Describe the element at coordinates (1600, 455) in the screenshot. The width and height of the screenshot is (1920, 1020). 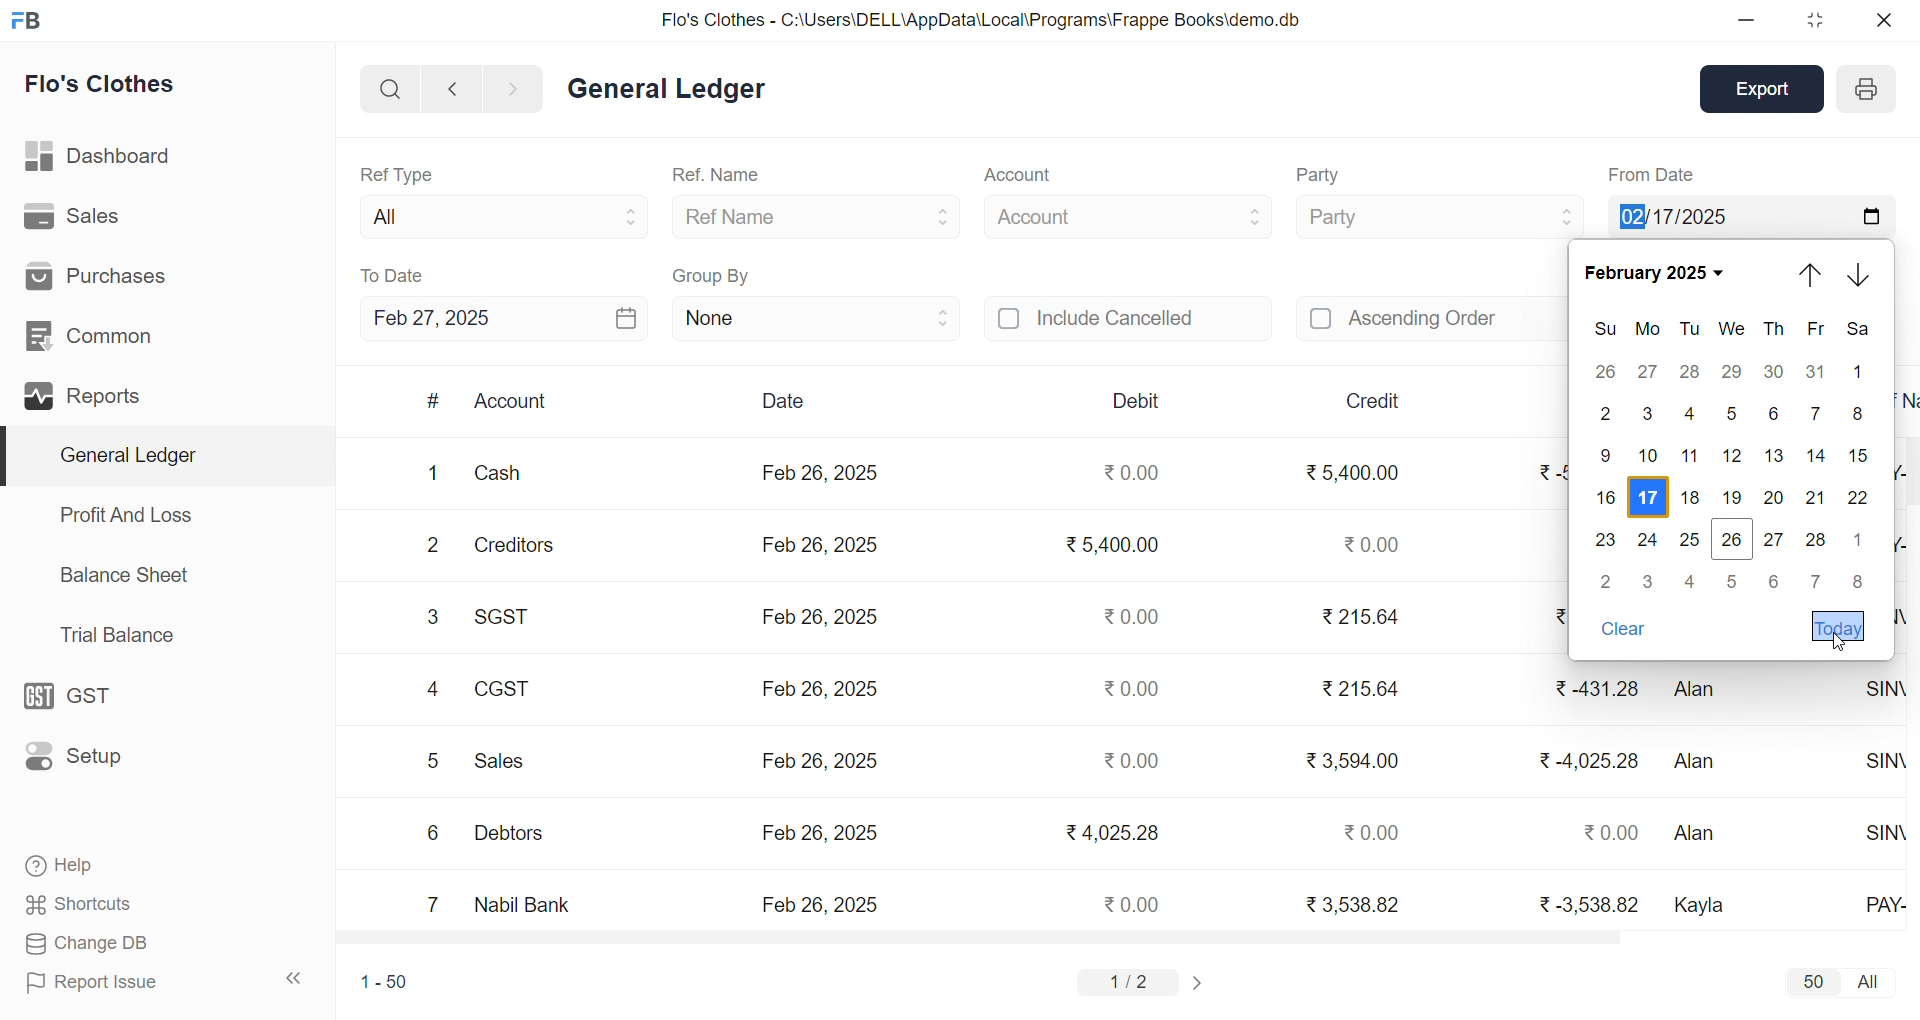
I see `9` at that location.